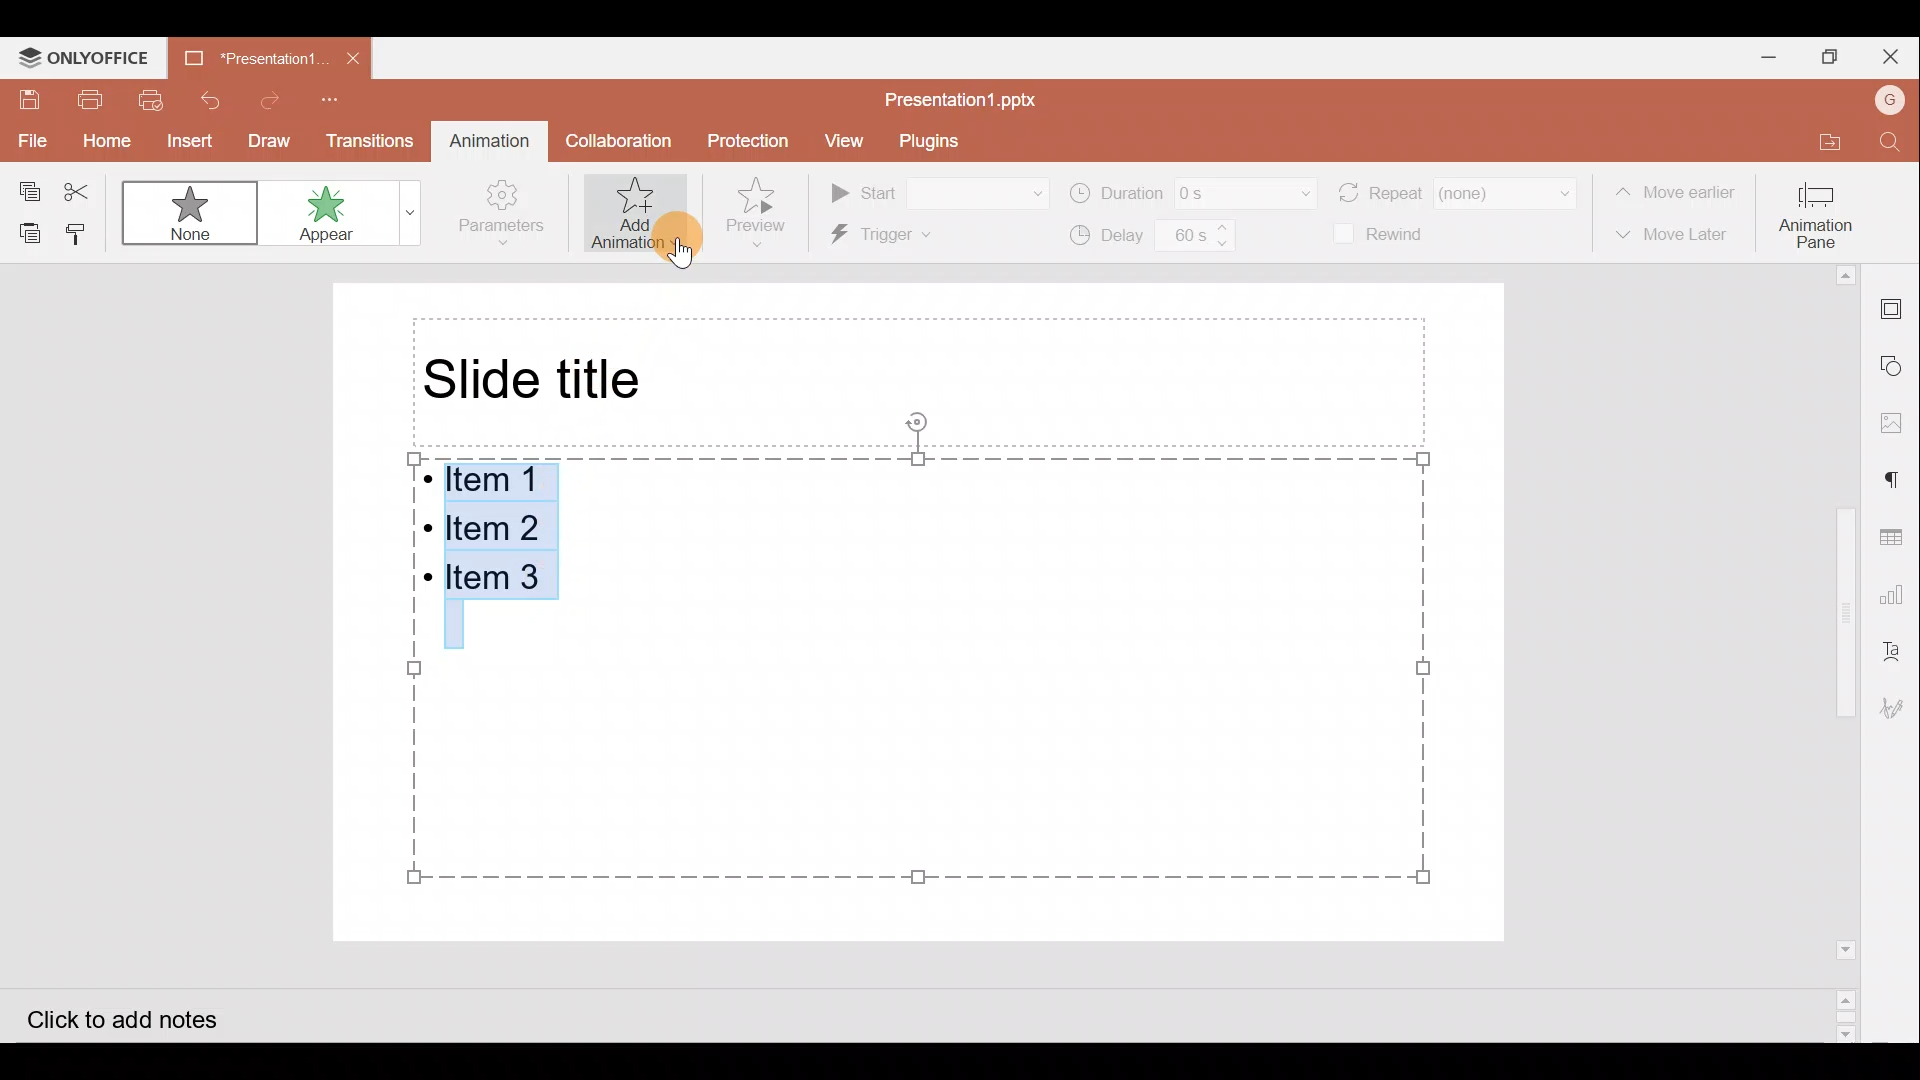  What do you see at coordinates (1849, 654) in the screenshot?
I see `Scroll bar` at bounding box center [1849, 654].